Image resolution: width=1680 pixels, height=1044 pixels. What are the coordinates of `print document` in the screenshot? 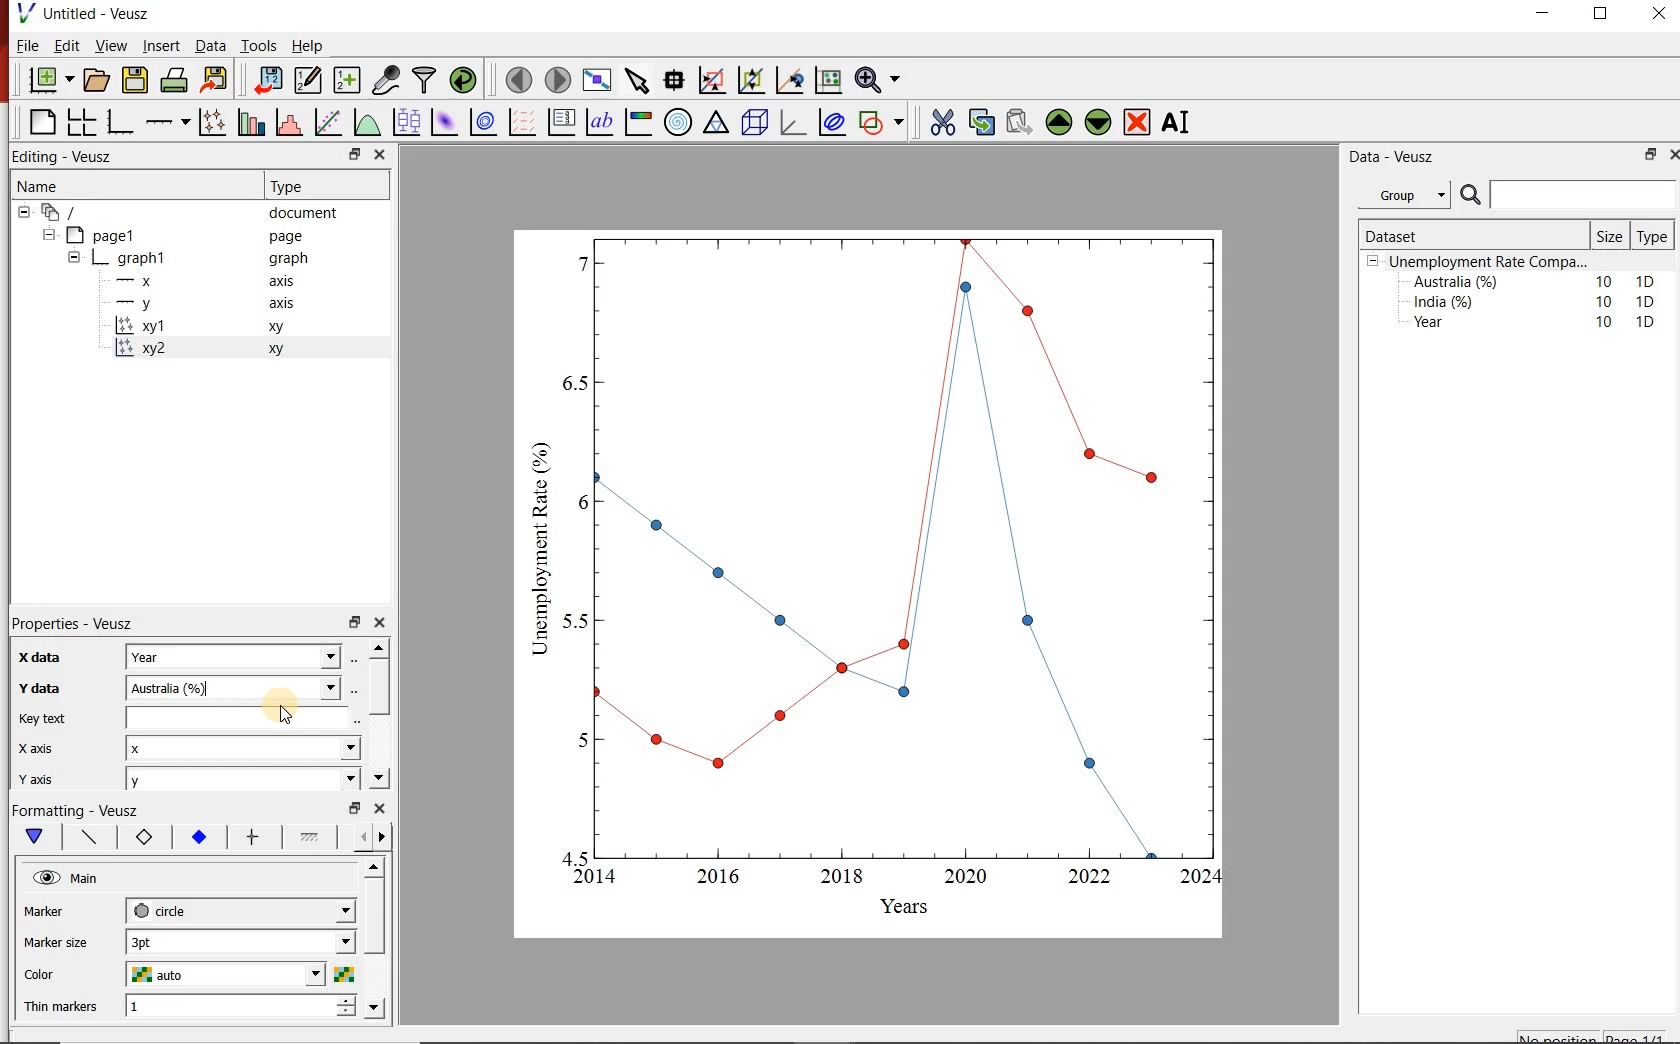 It's located at (174, 78).